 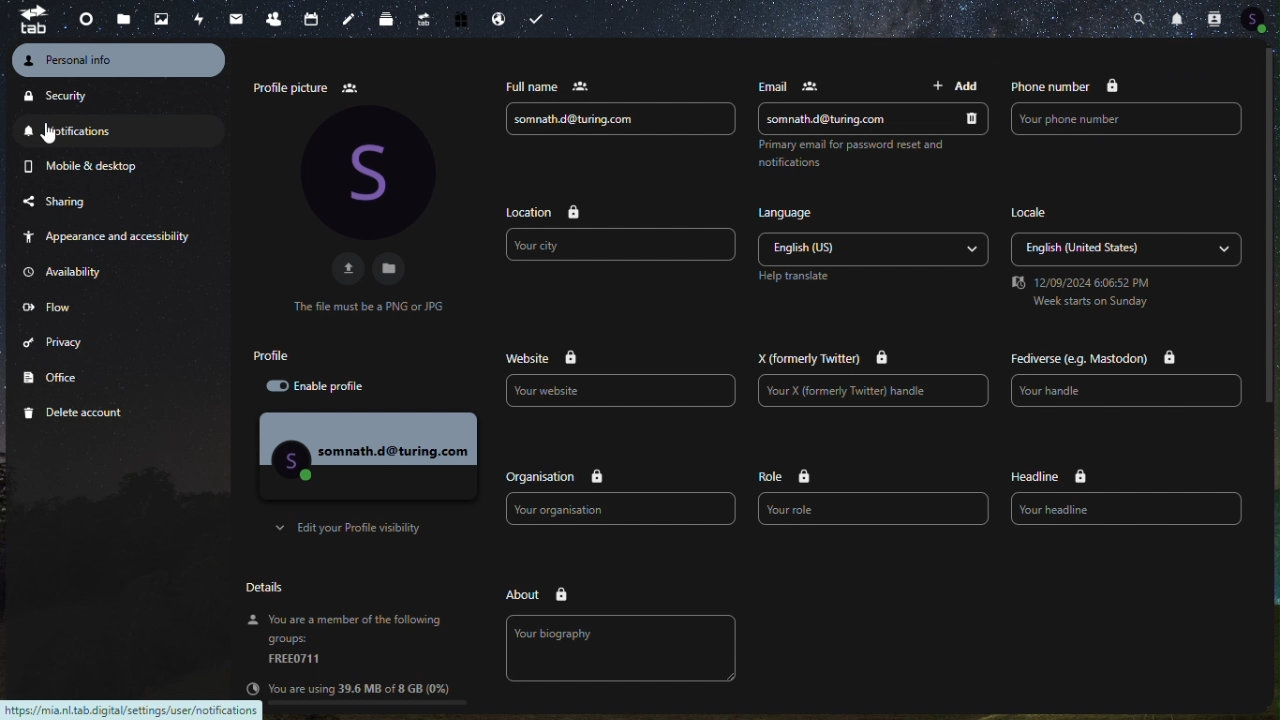 I want to click on edit your profile visibility, so click(x=356, y=528).